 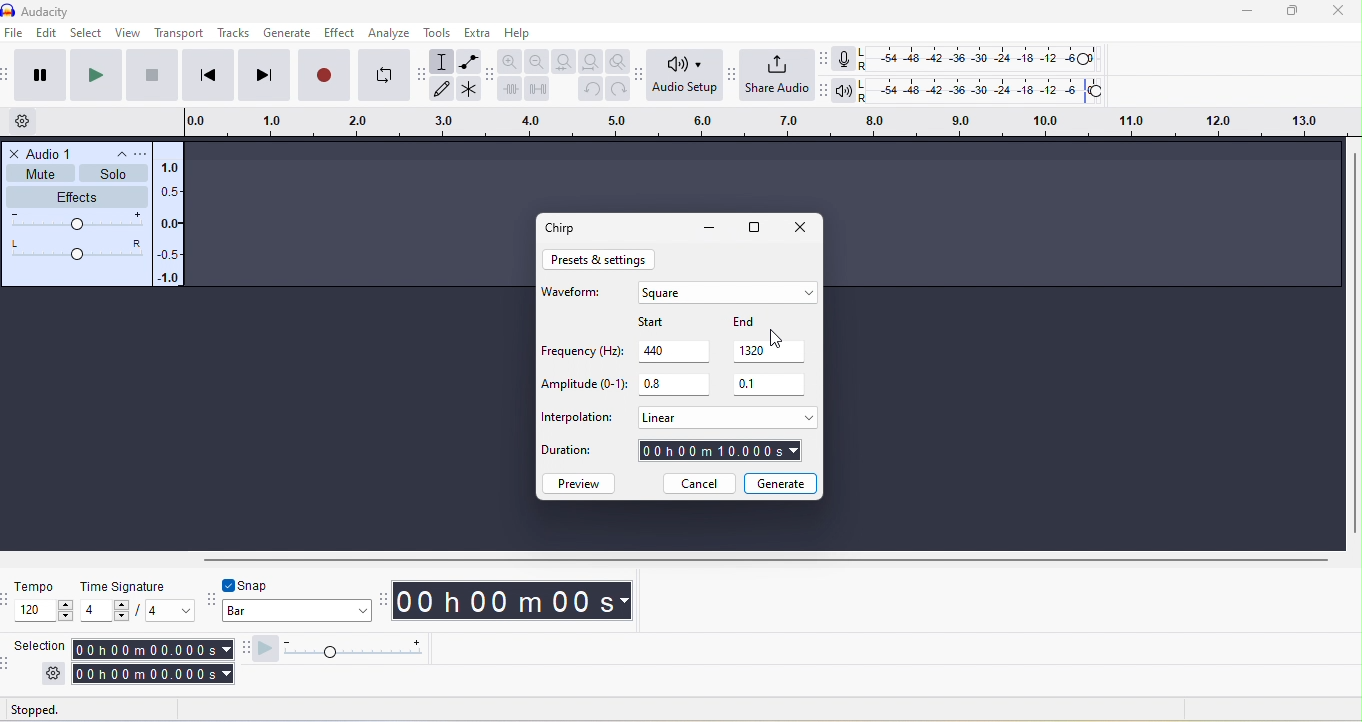 What do you see at coordinates (847, 91) in the screenshot?
I see `playback meter` at bounding box center [847, 91].